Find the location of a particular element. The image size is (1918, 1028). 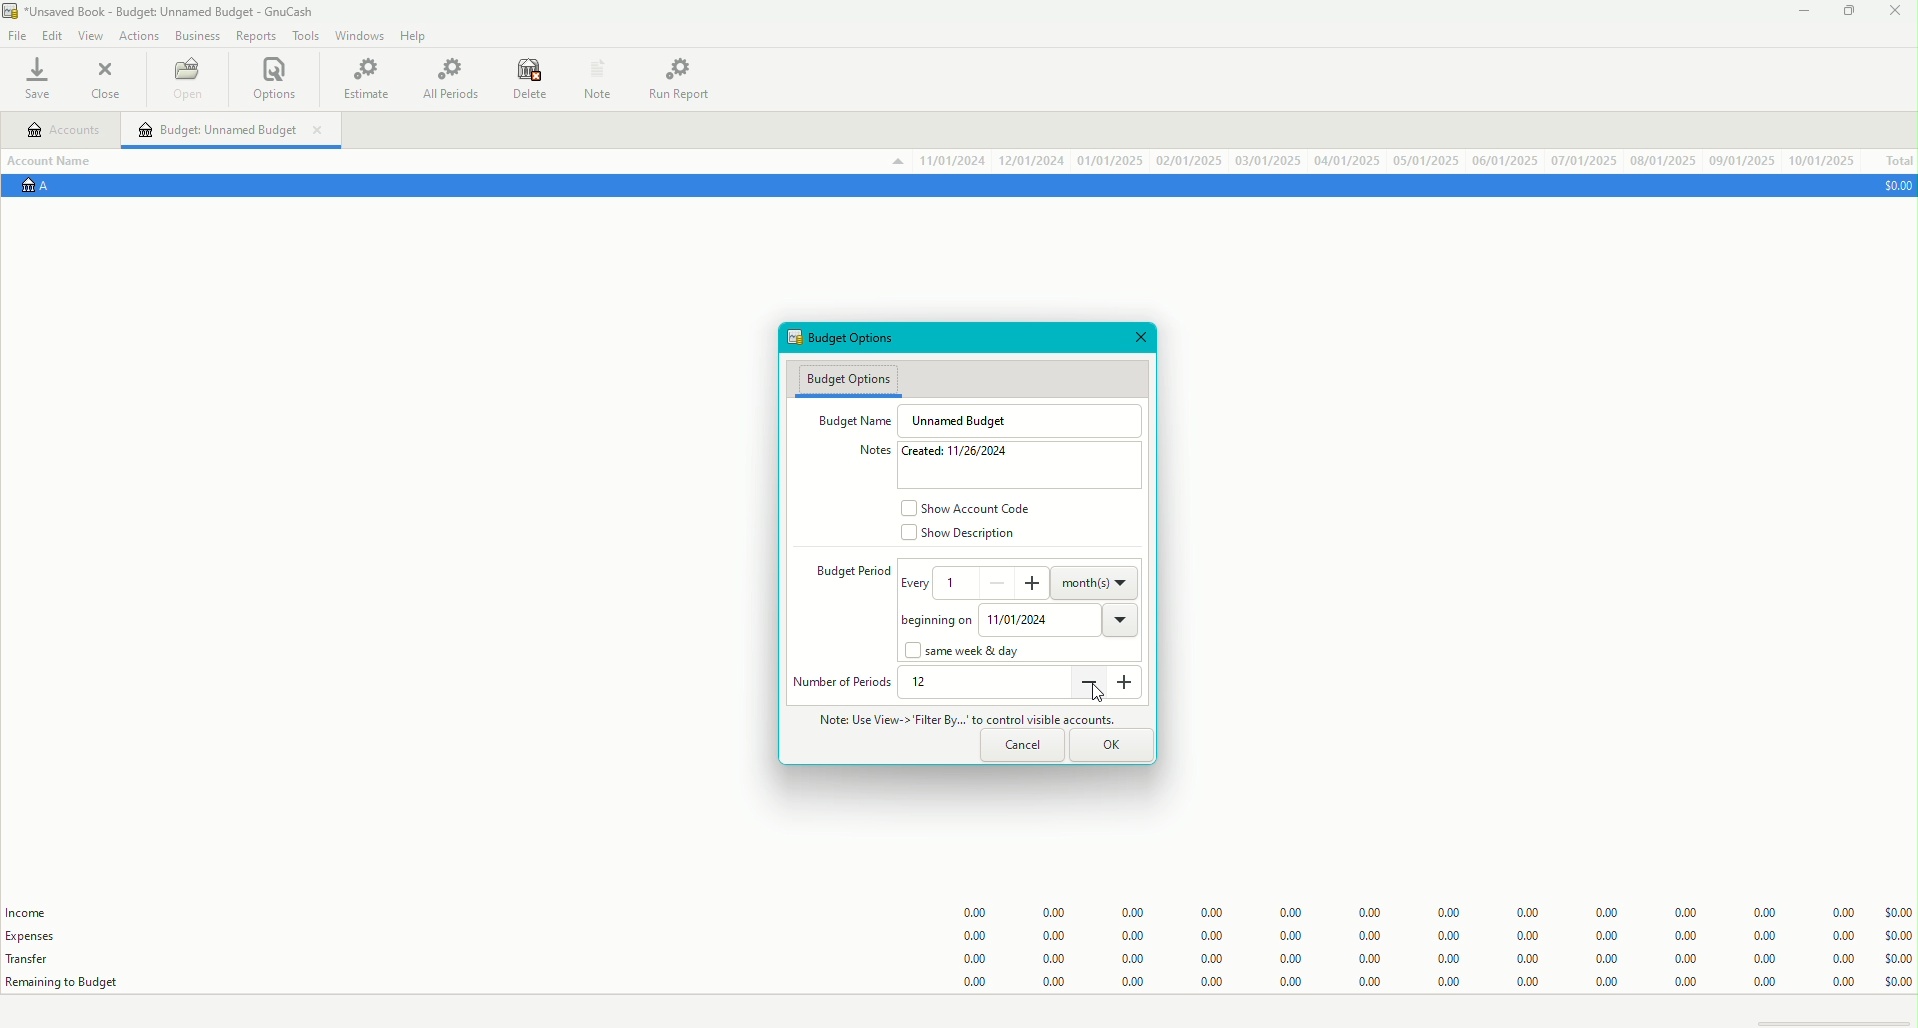

OK is located at coordinates (1115, 743).